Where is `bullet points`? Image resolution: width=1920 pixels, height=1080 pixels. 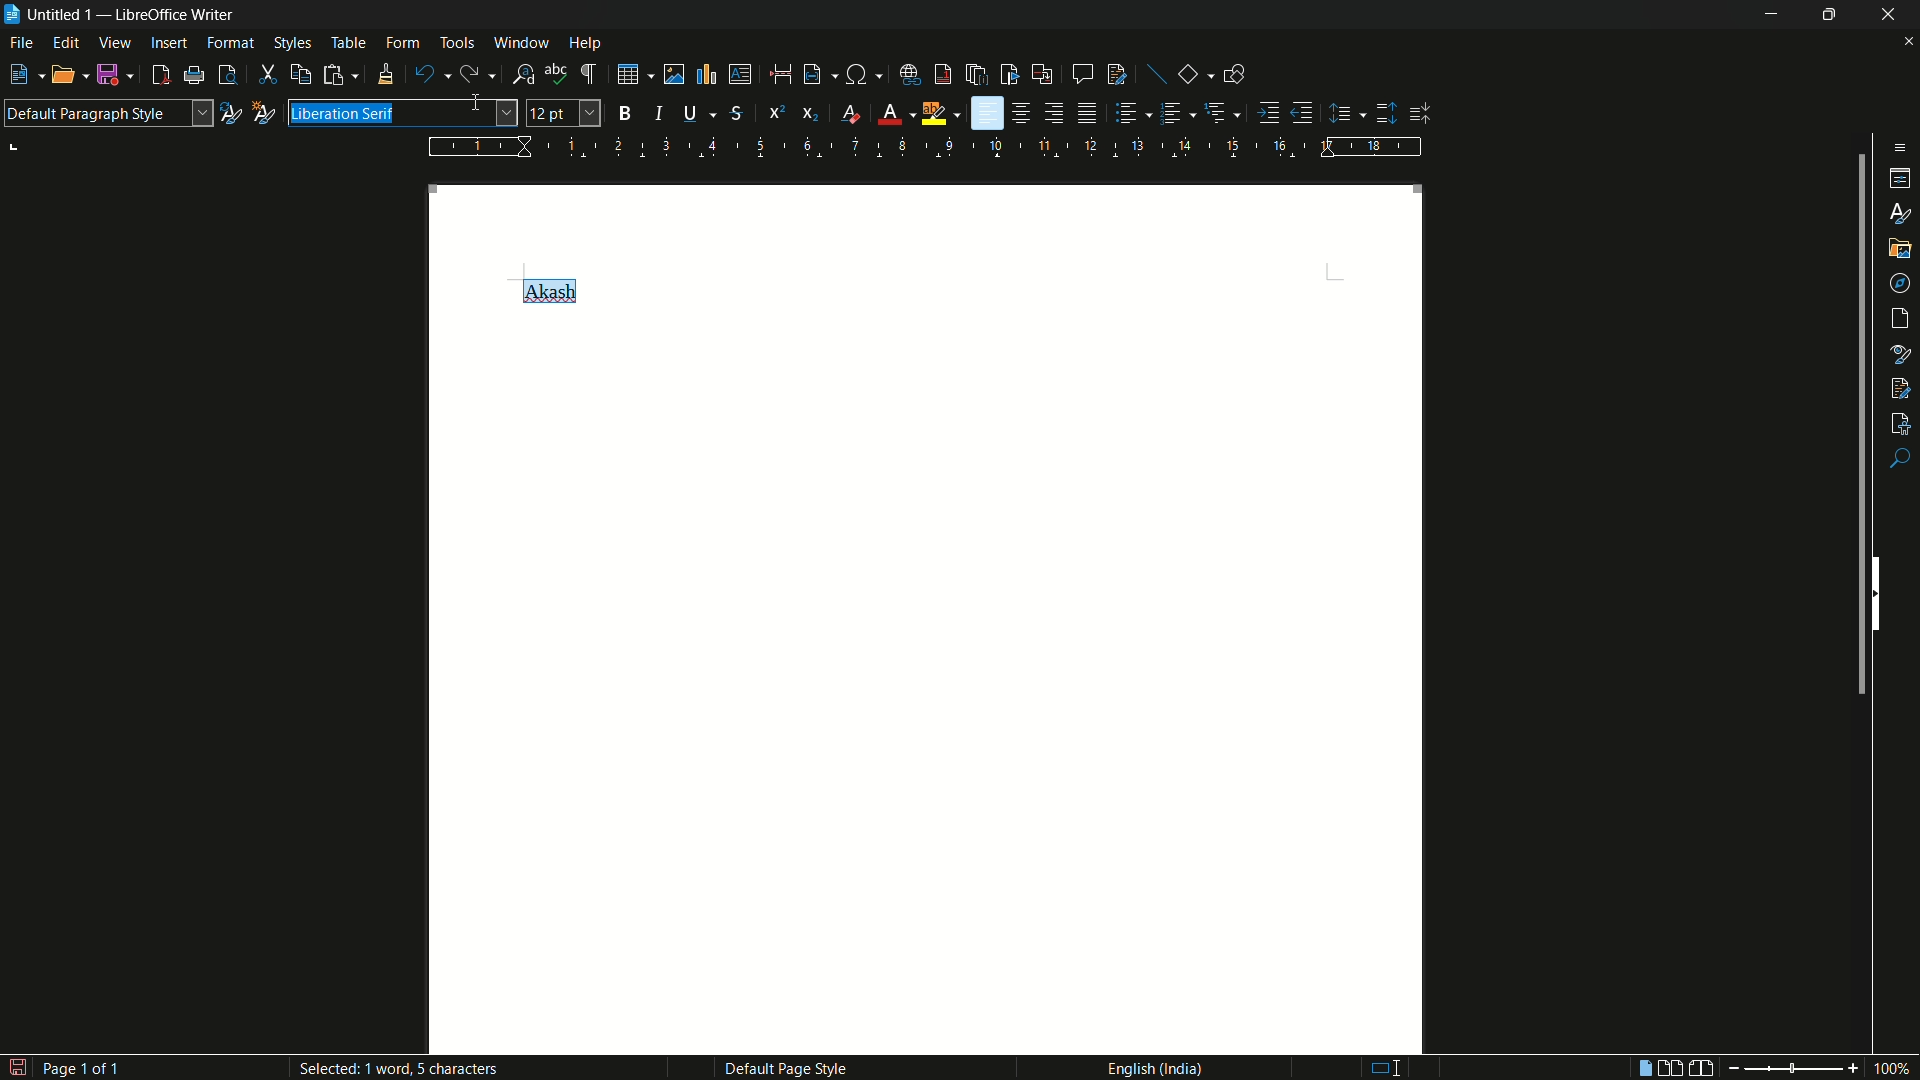 bullet points is located at coordinates (1127, 114).